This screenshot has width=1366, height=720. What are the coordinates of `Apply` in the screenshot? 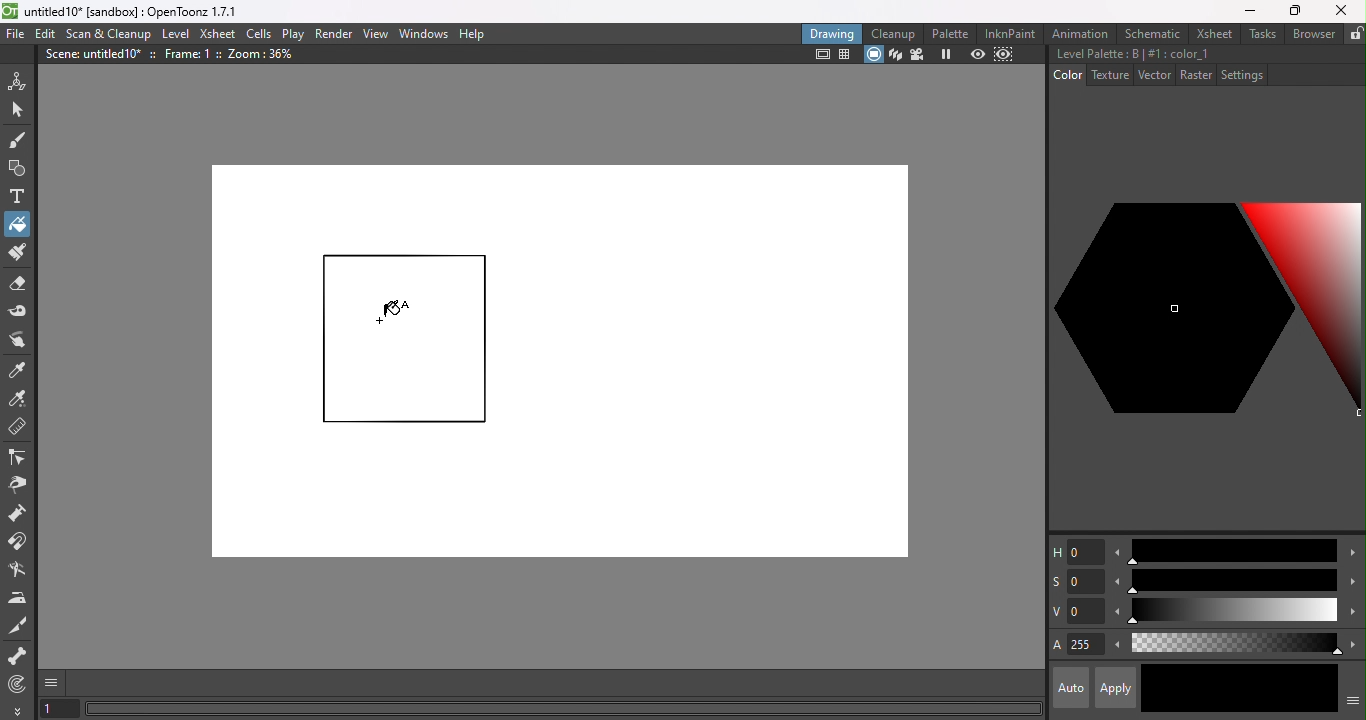 It's located at (1114, 688).